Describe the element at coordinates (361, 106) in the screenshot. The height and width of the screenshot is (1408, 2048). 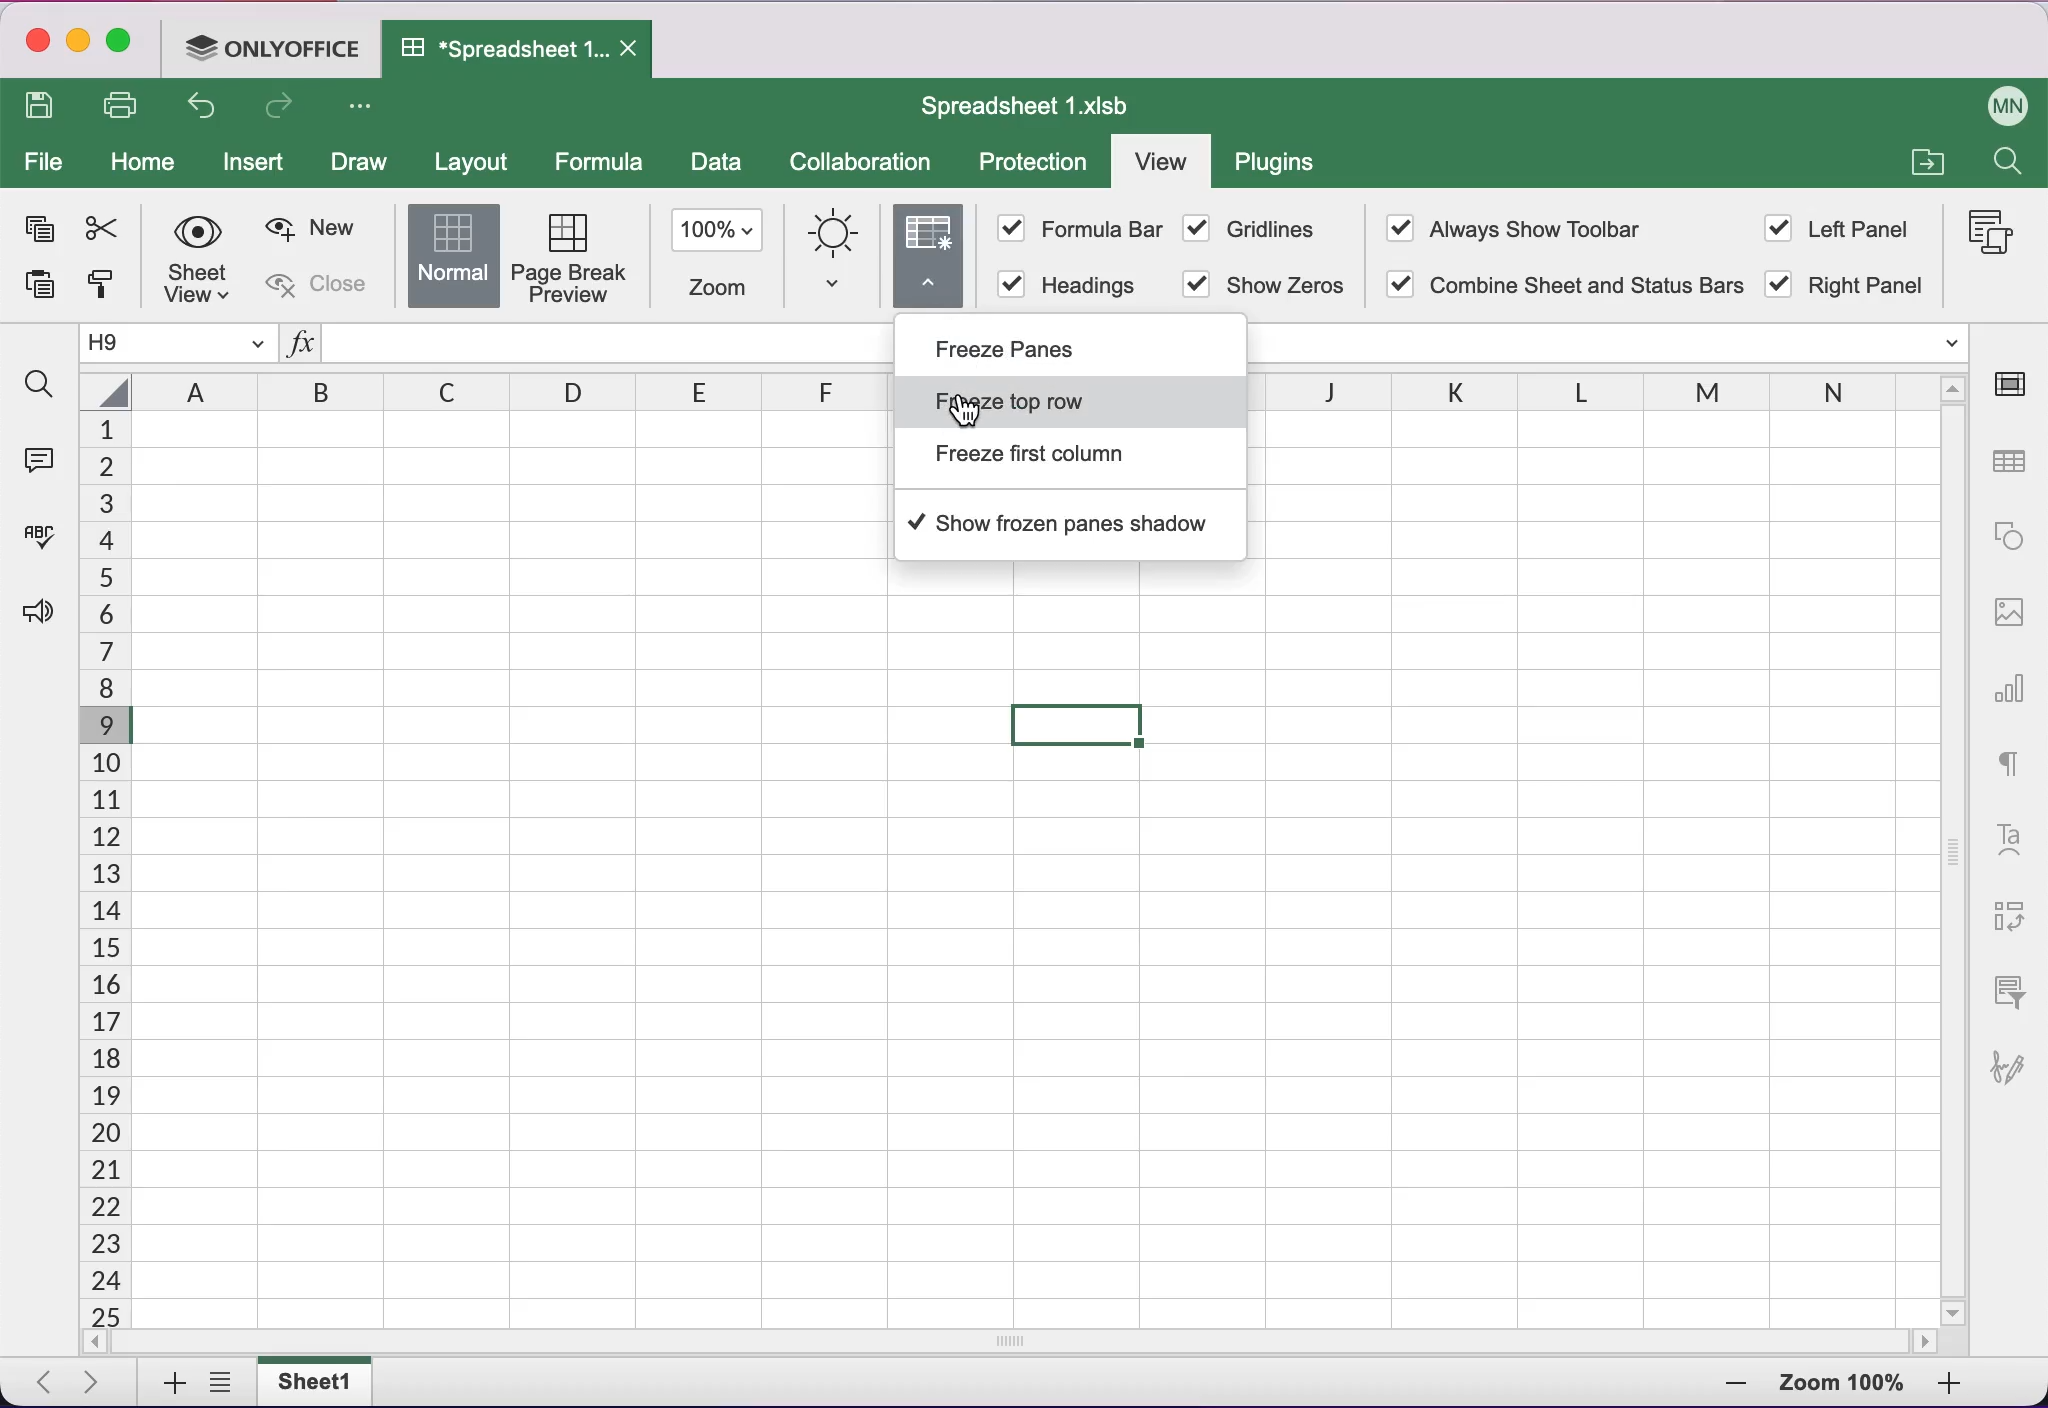
I see `more` at that location.